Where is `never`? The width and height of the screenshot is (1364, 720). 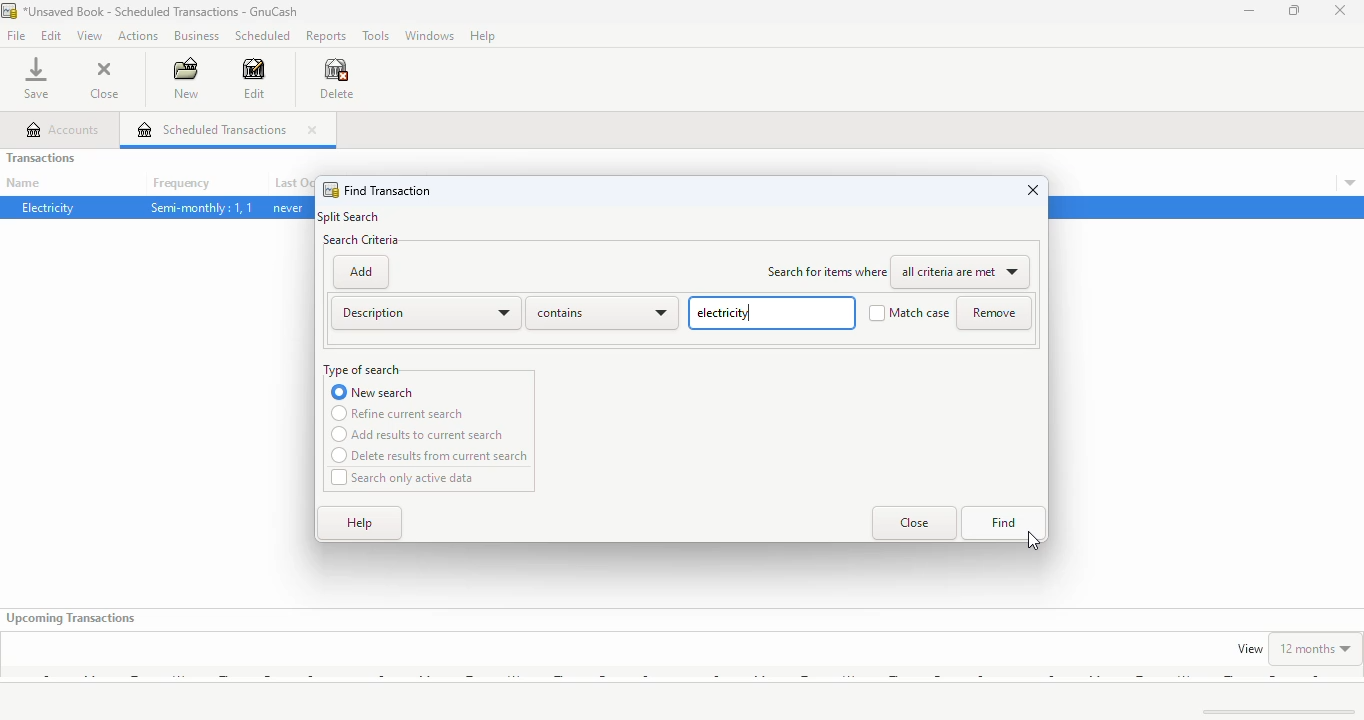 never is located at coordinates (288, 208).